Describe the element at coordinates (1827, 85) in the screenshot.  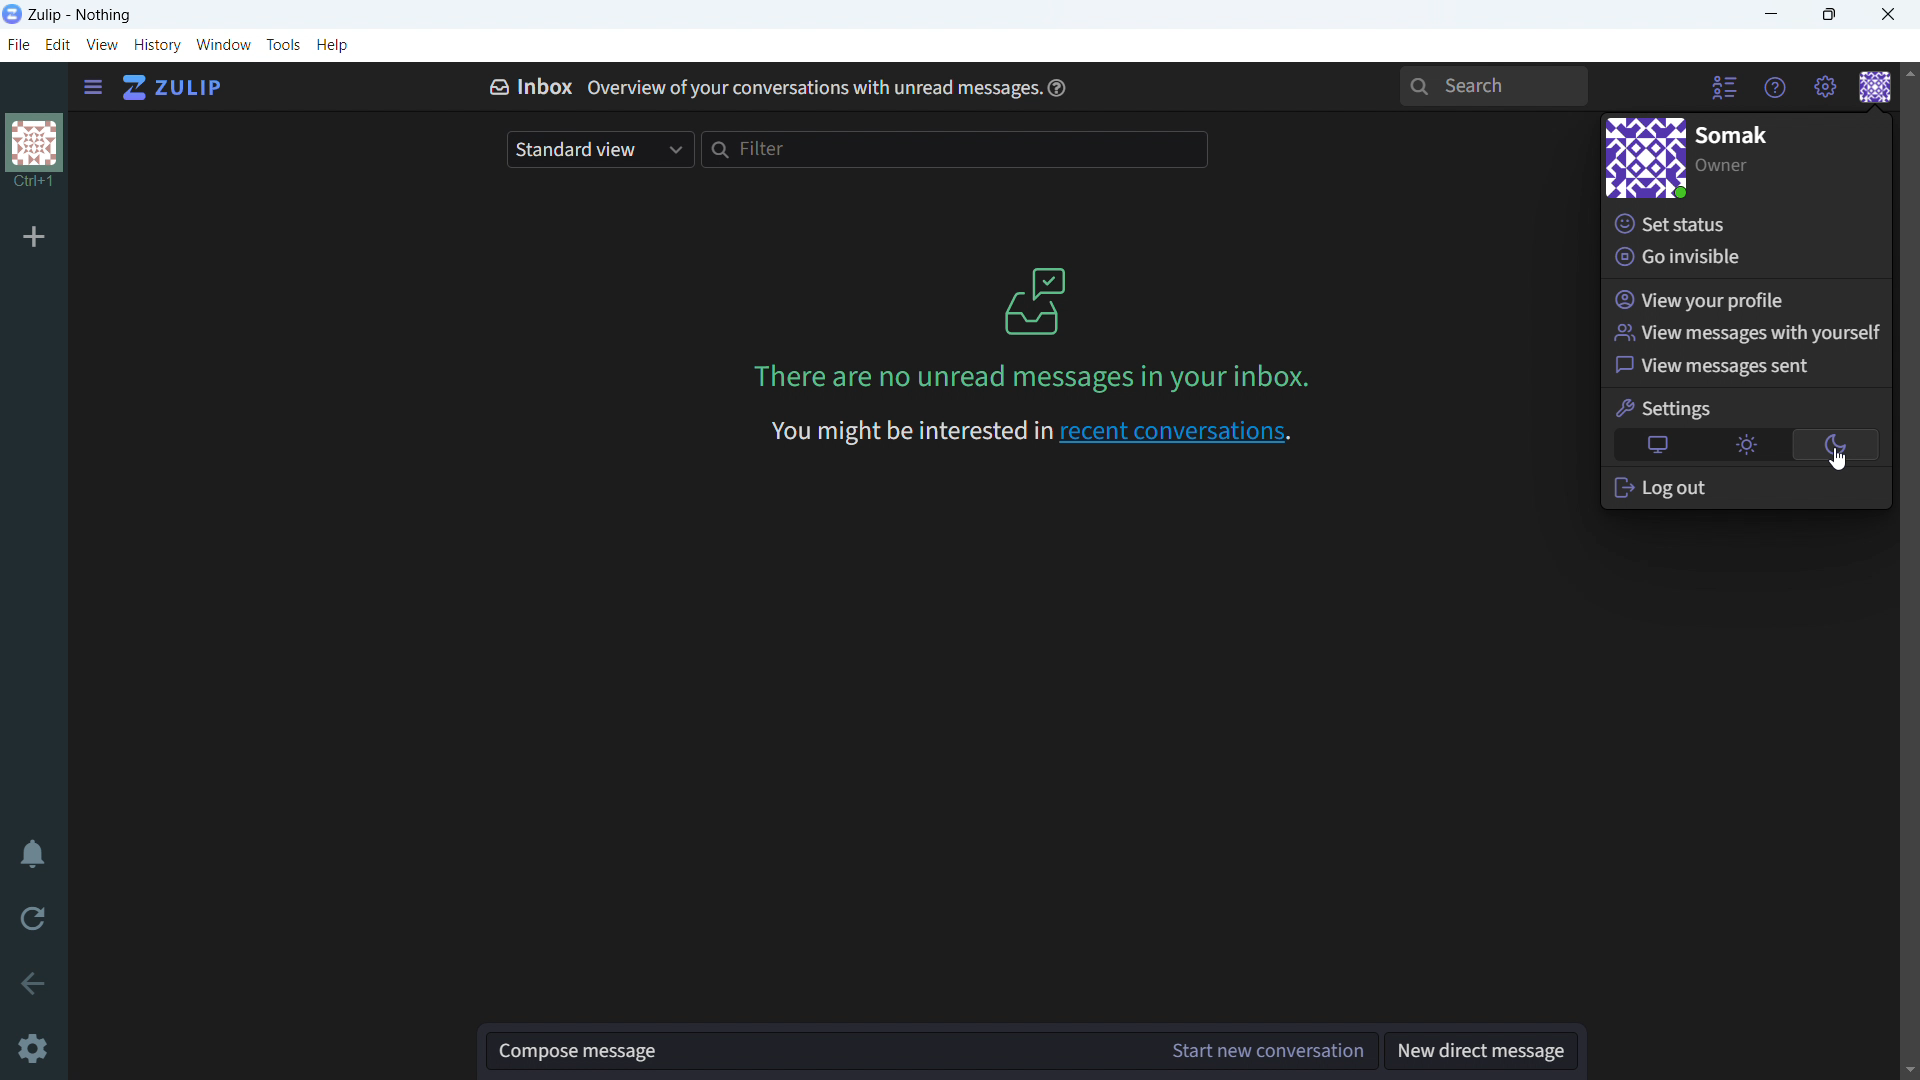
I see `main menu` at that location.